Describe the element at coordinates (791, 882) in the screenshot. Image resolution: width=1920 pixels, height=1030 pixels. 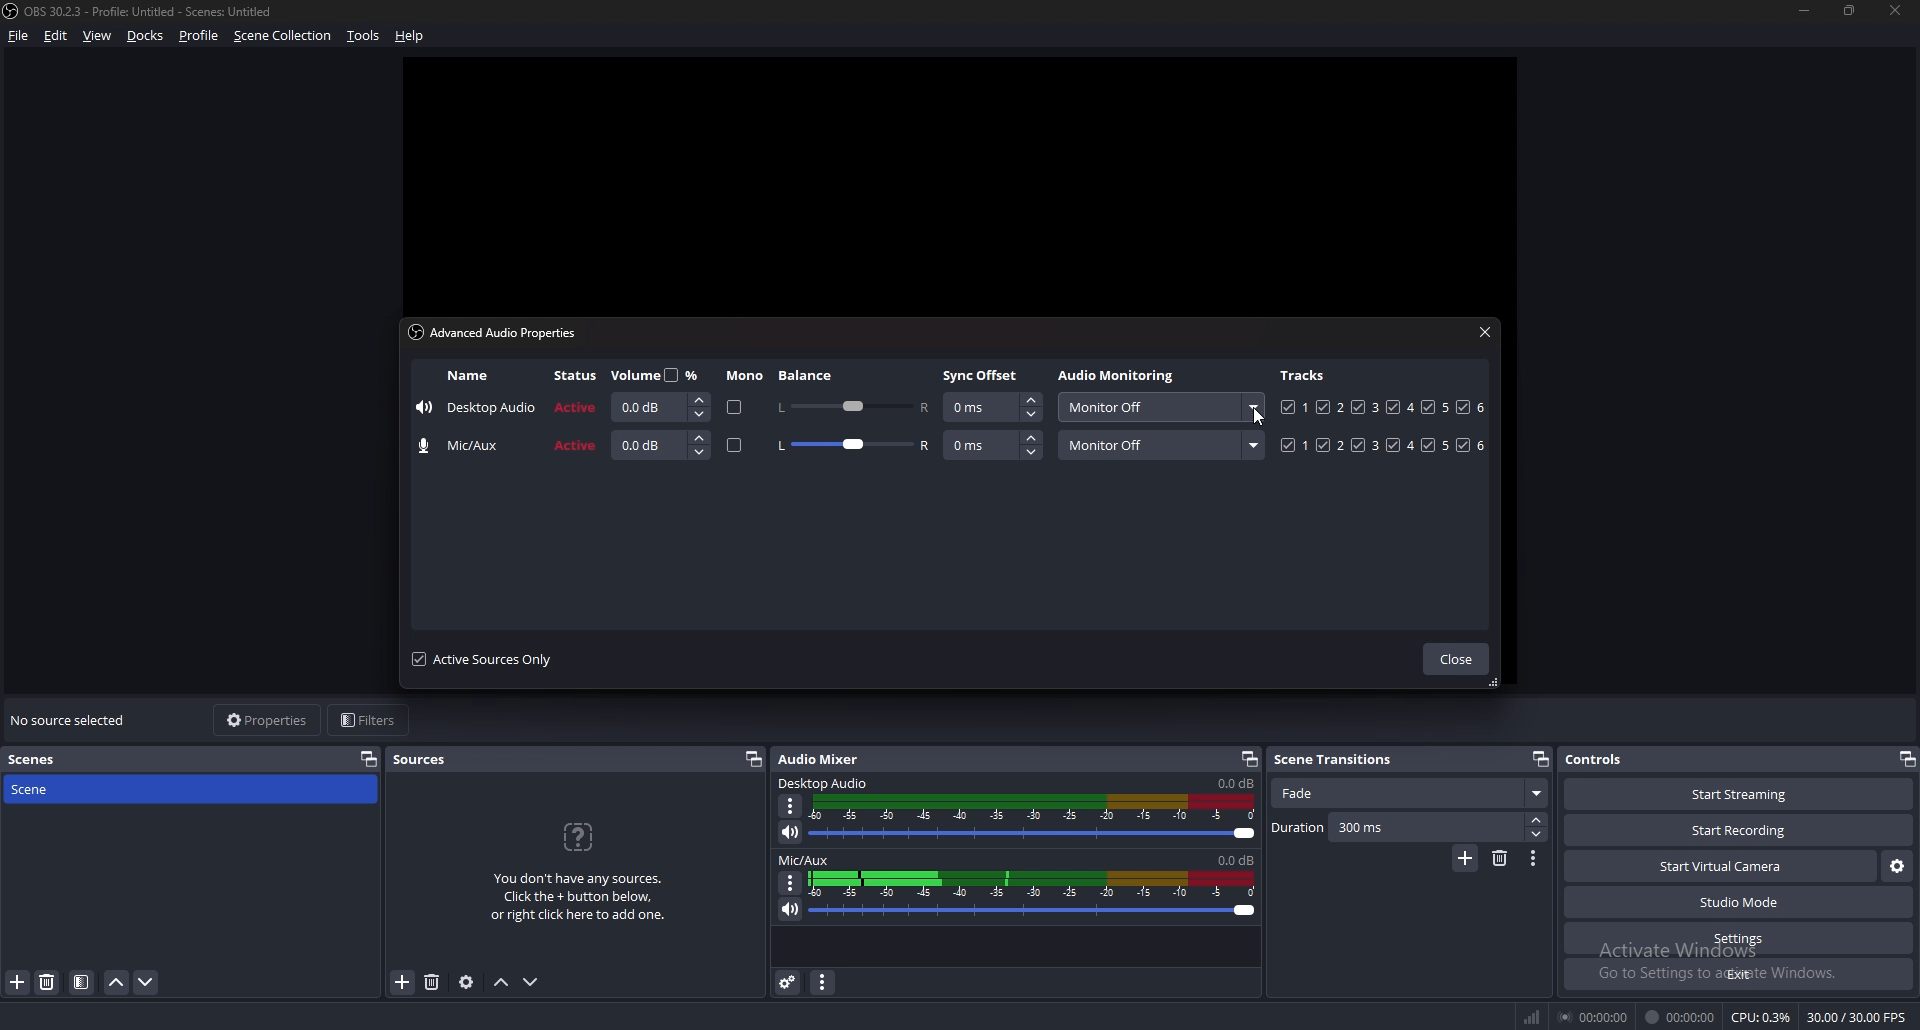
I see `options` at that location.